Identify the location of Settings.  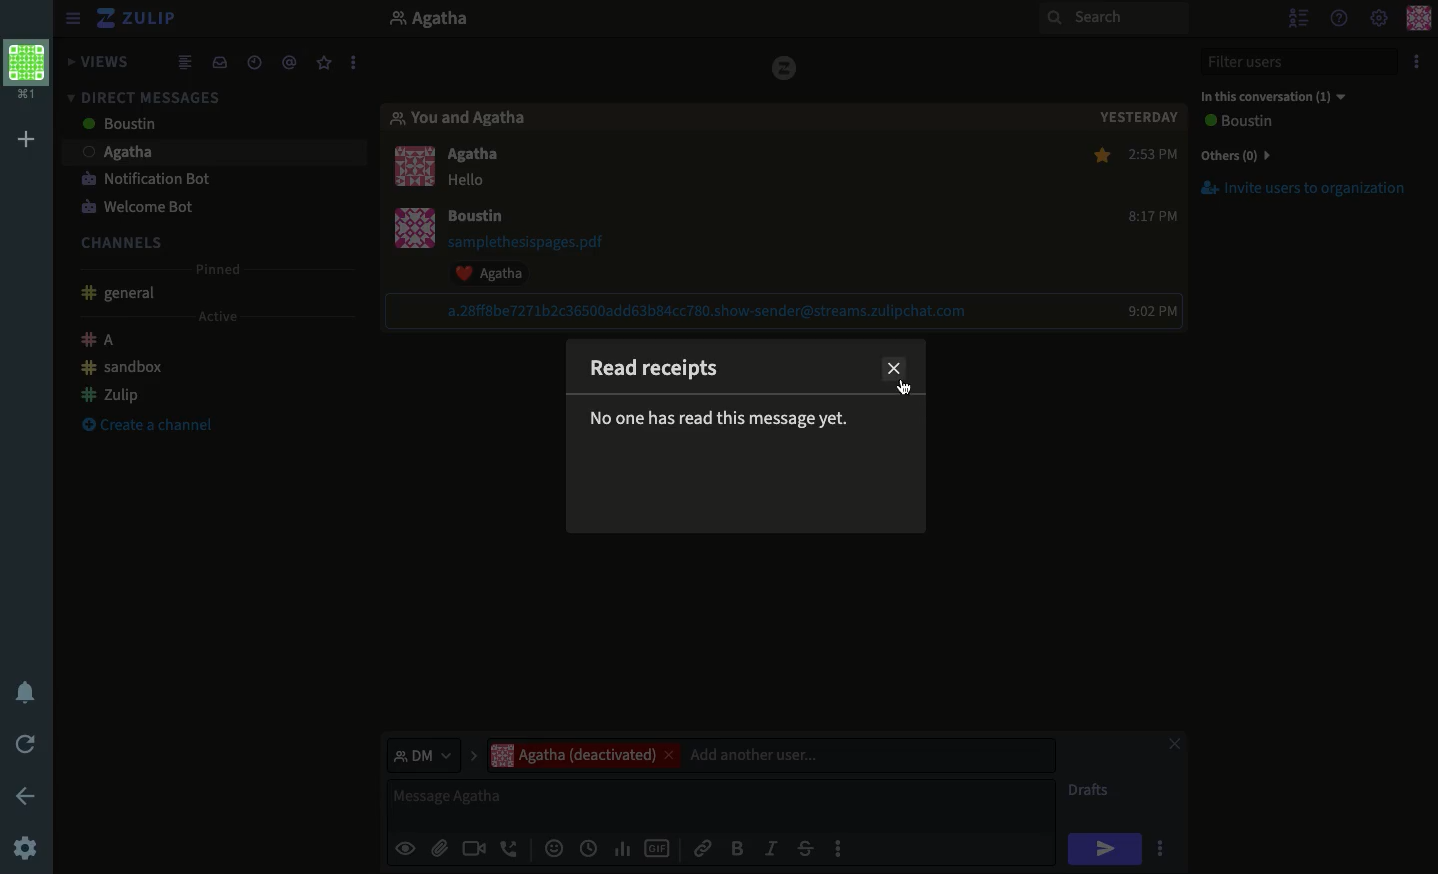
(1380, 16).